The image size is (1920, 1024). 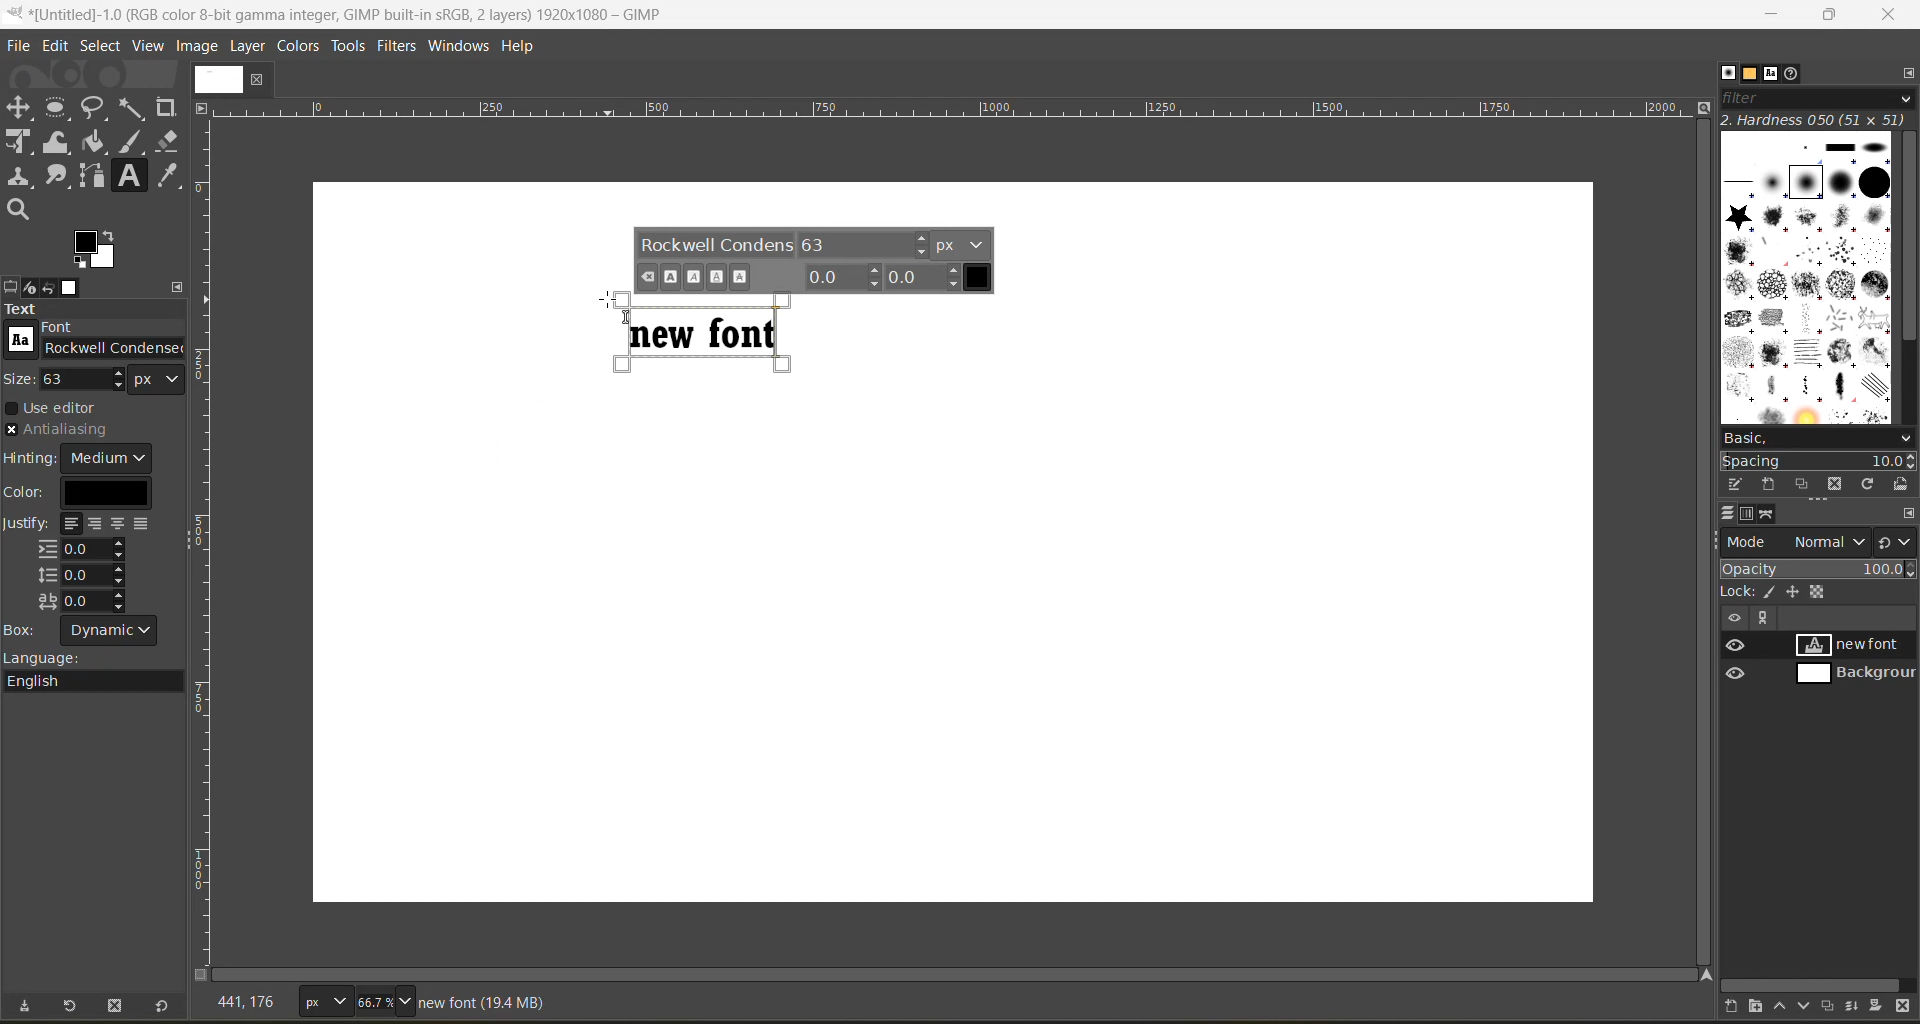 I want to click on size, so click(x=91, y=379).